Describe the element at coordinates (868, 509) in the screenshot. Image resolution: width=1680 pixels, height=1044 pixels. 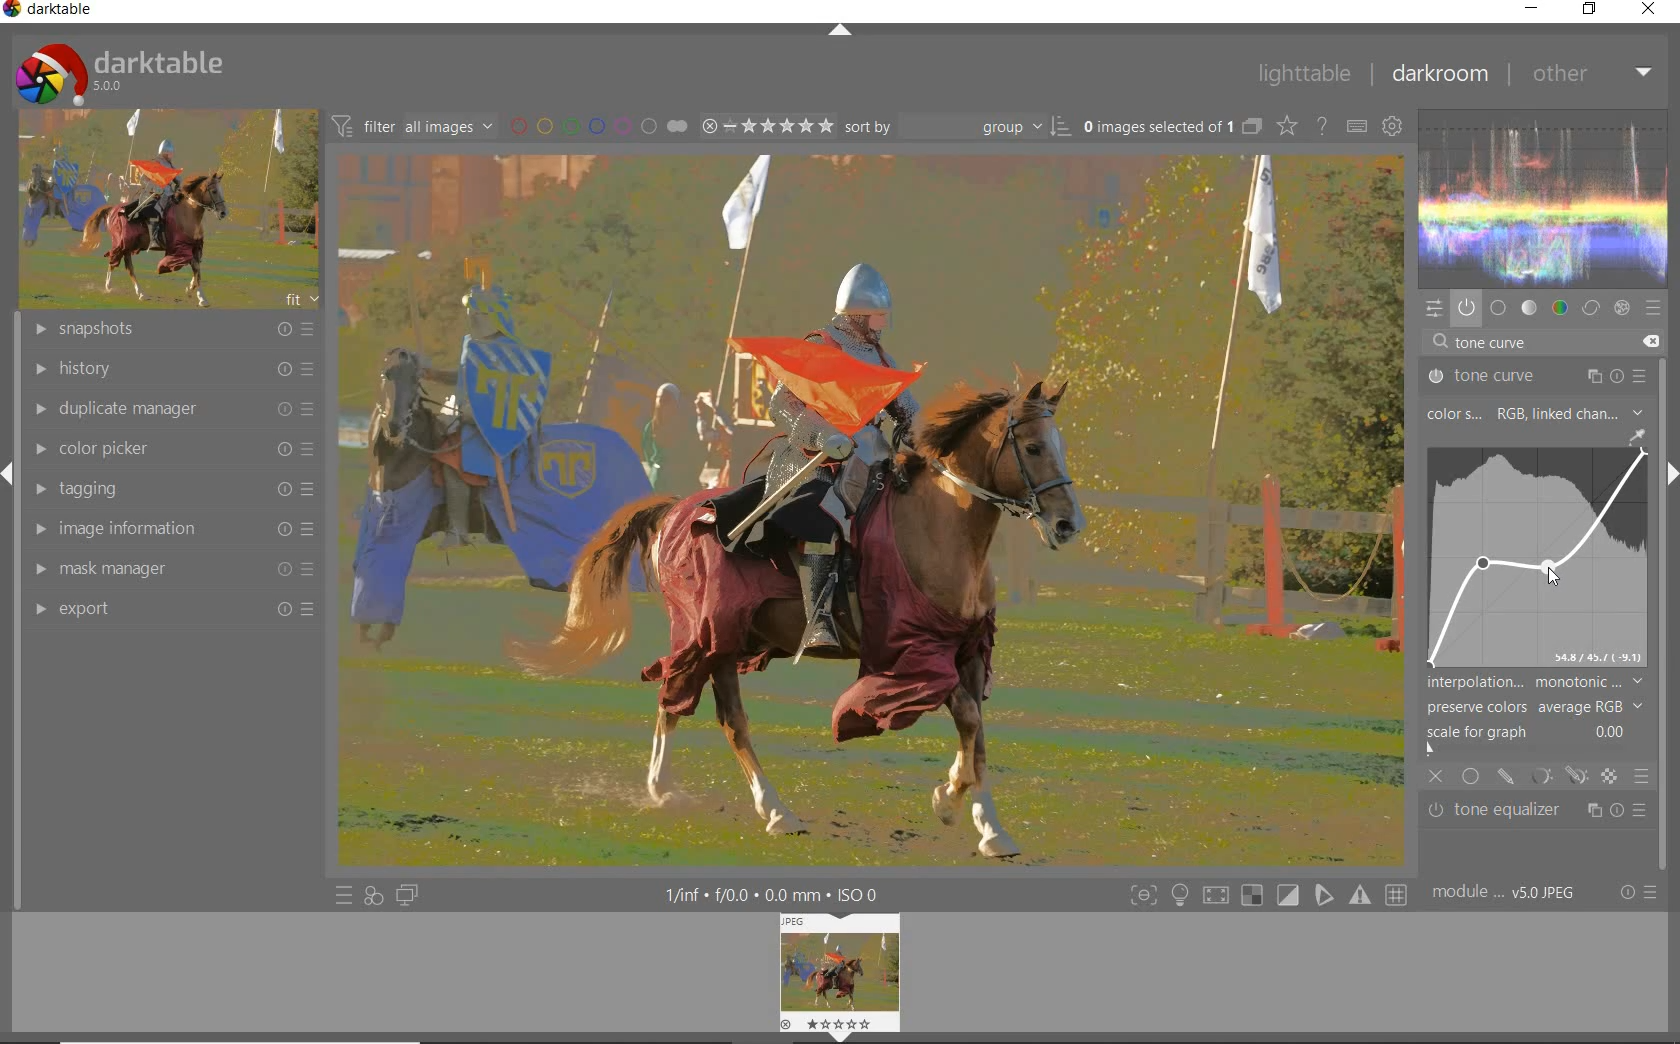
I see `selected image` at that location.